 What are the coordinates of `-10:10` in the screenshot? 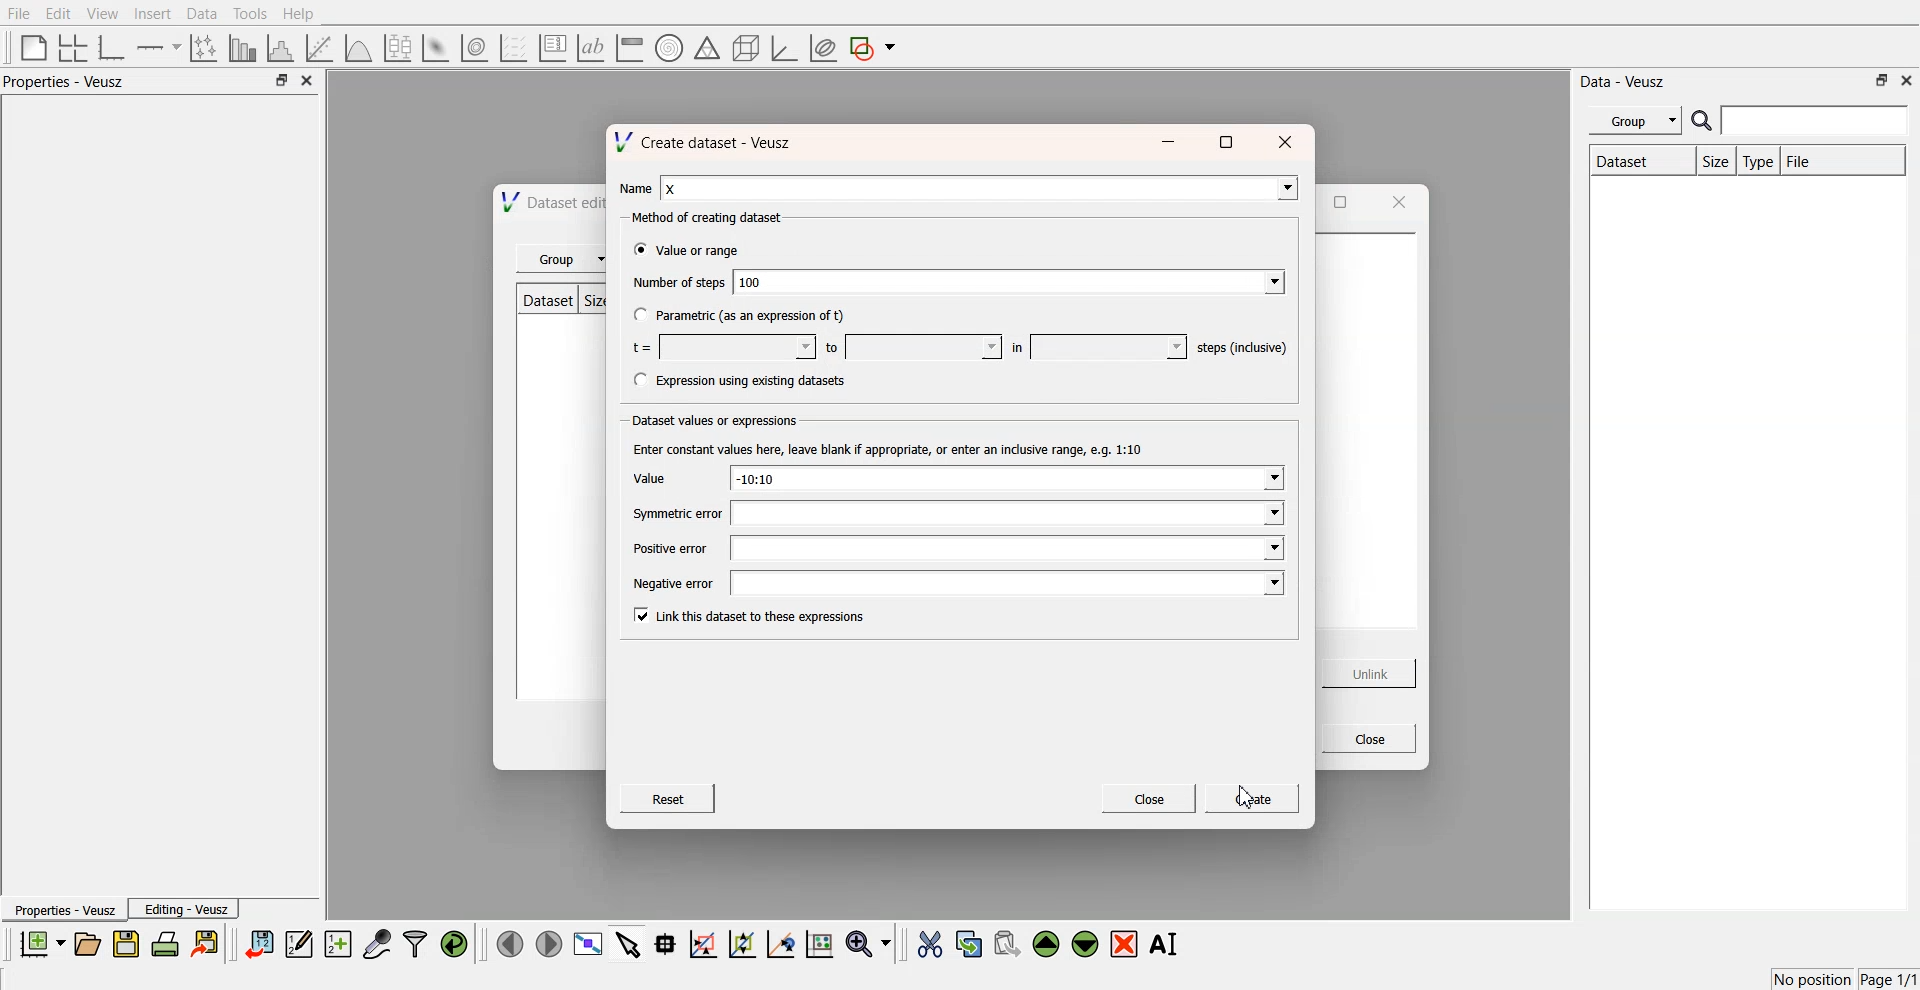 It's located at (1007, 478).